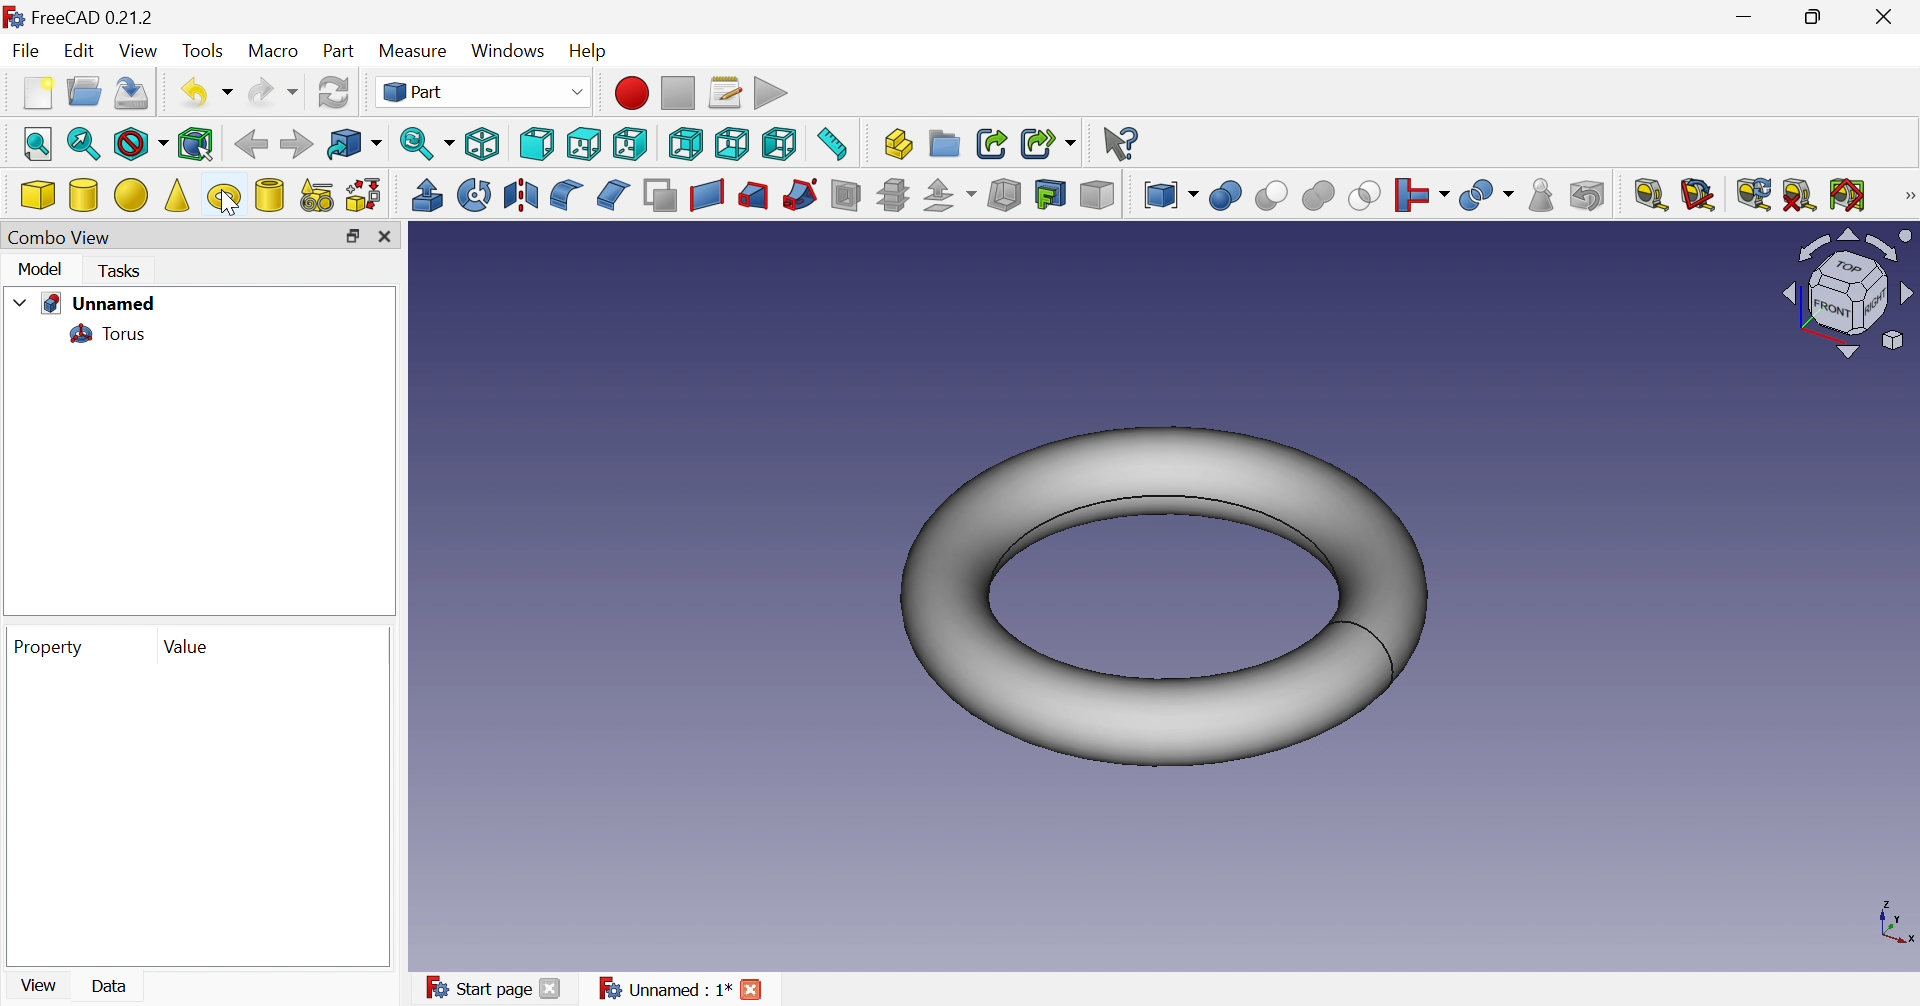 The height and width of the screenshot is (1006, 1920). What do you see at coordinates (426, 195) in the screenshot?
I see `Extrude...` at bounding box center [426, 195].